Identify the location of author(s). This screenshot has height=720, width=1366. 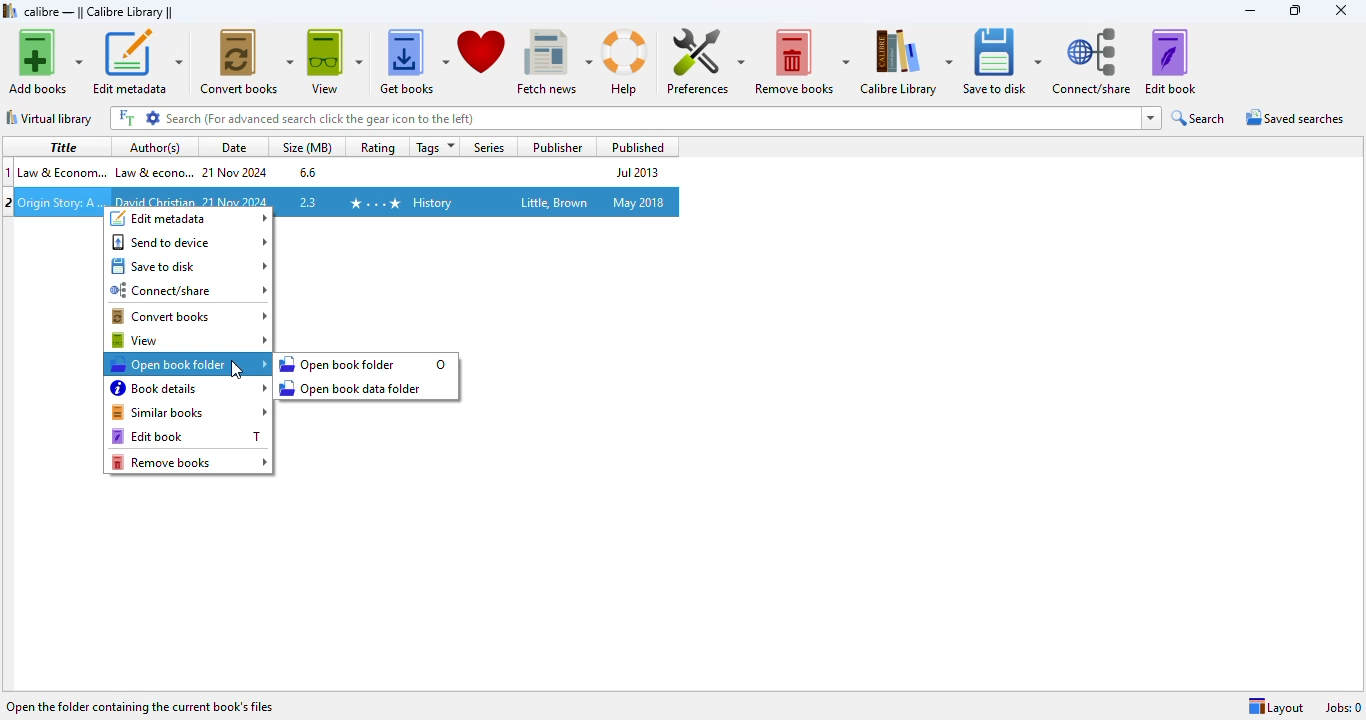
(155, 147).